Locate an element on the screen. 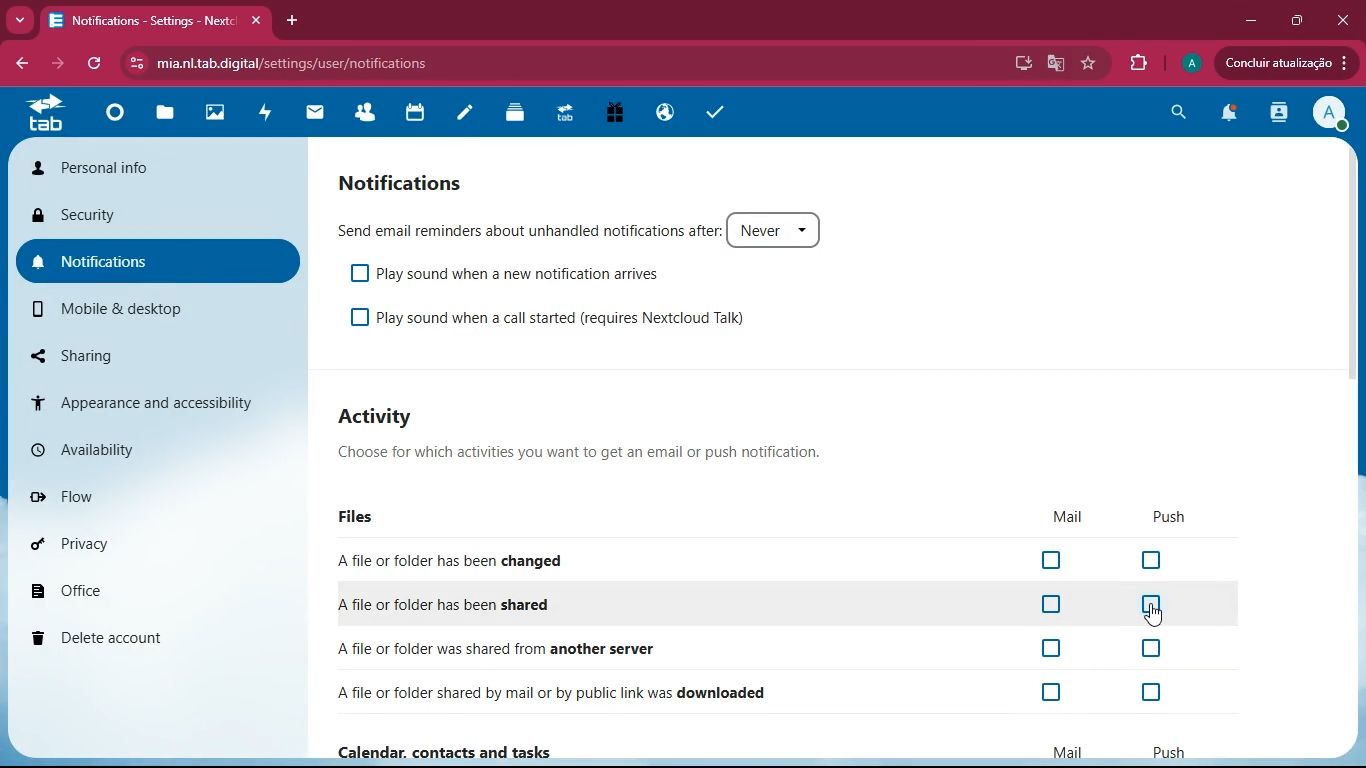 The width and height of the screenshot is (1366, 768). mail is located at coordinates (1068, 516).